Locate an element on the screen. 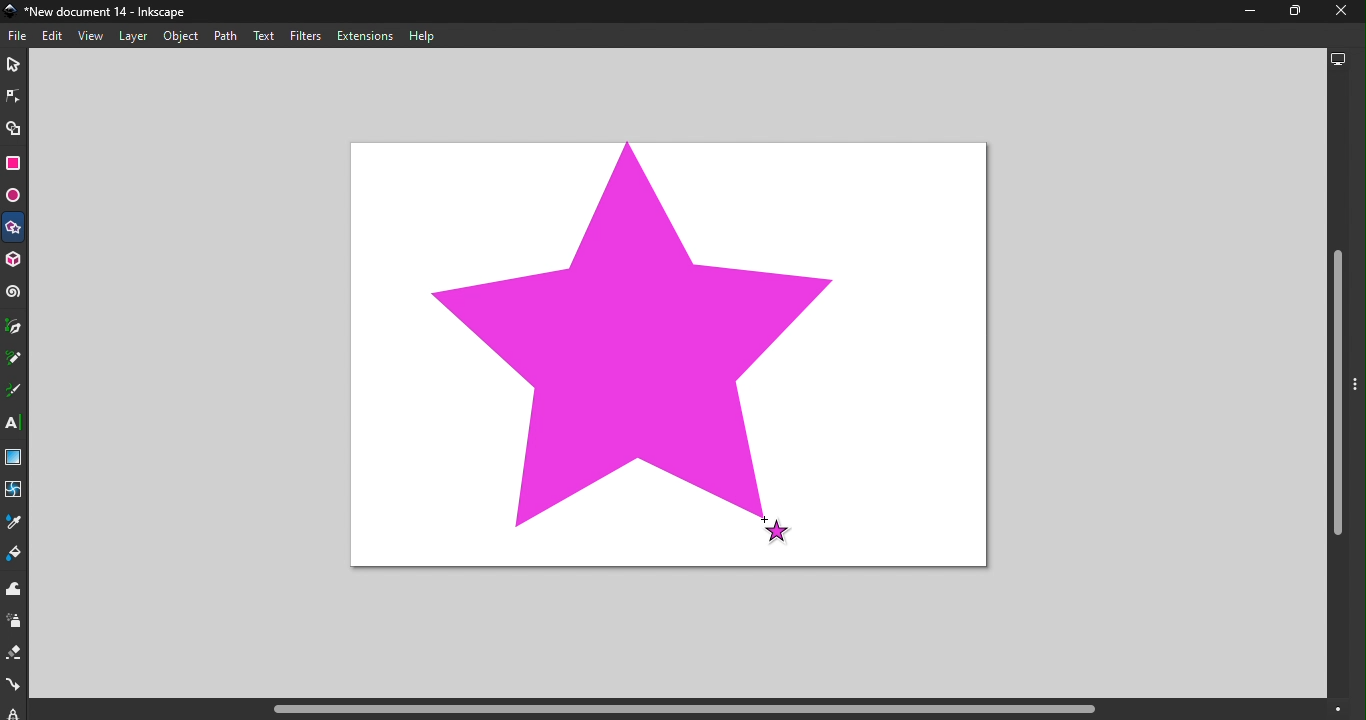 This screenshot has height=720, width=1366. Dropper tool is located at coordinates (14, 525).